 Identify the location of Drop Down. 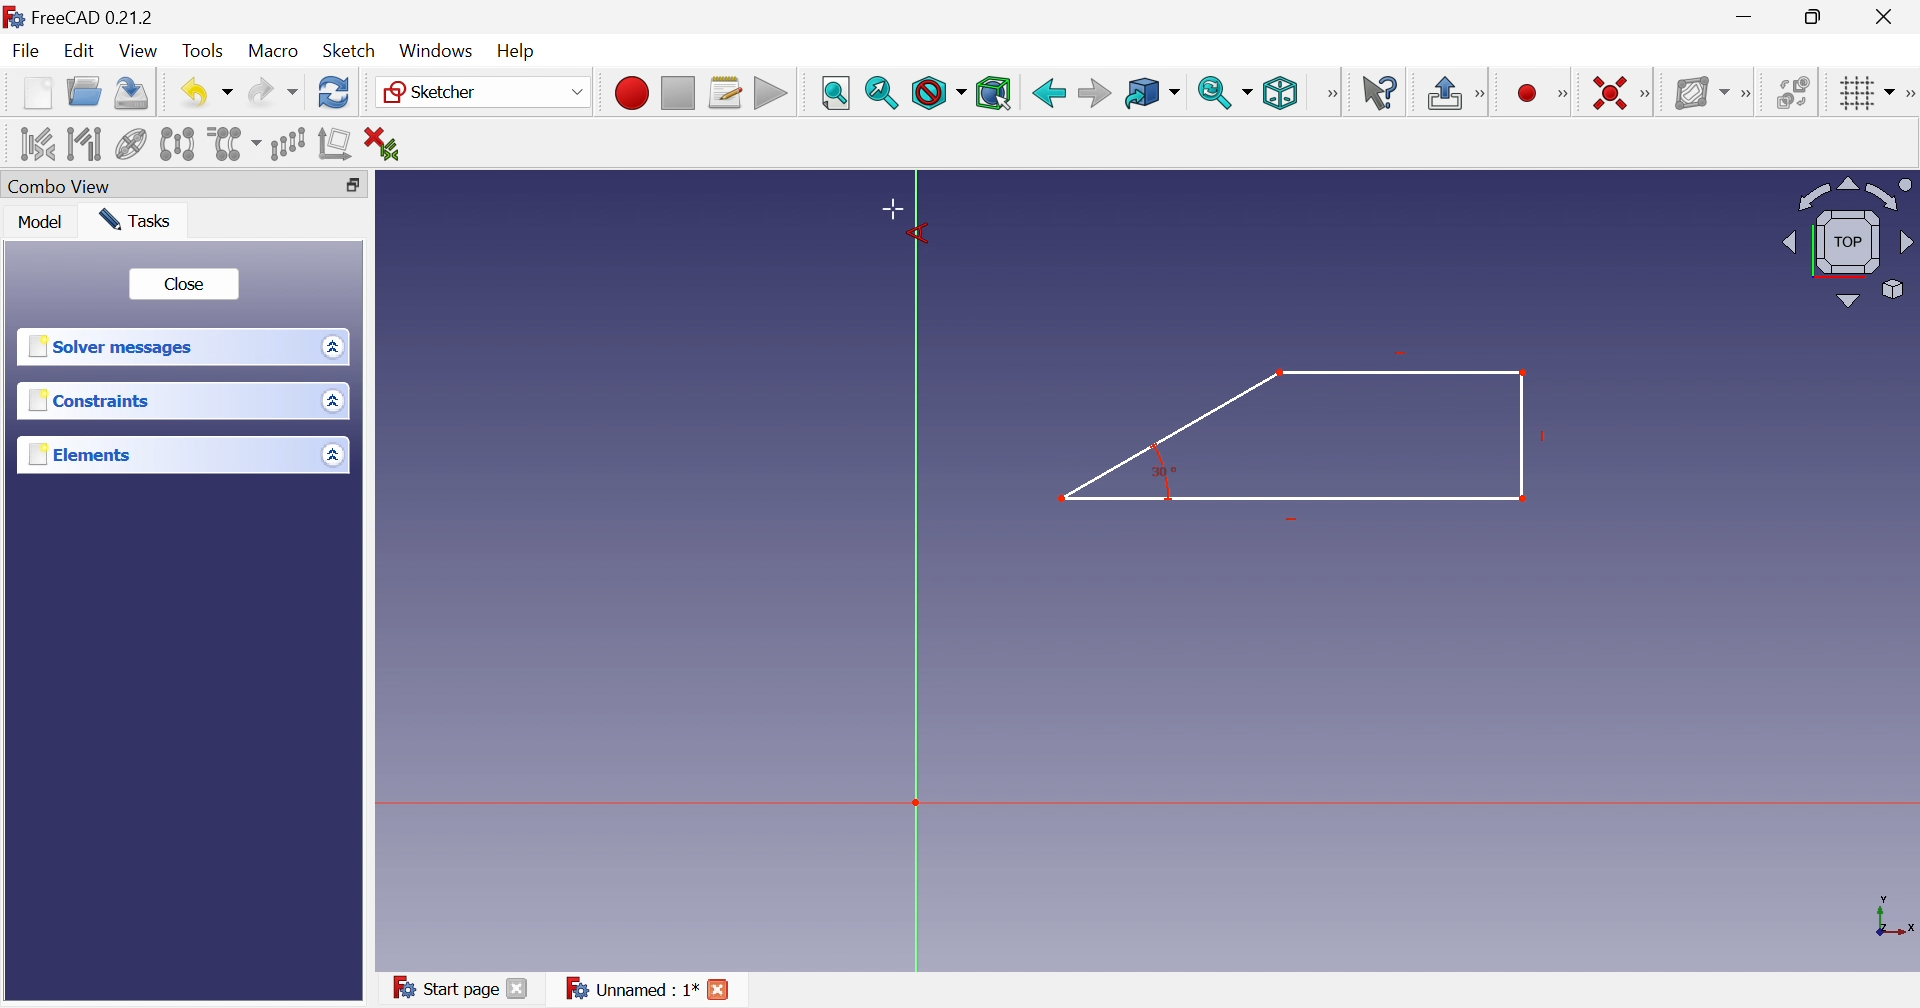
(329, 346).